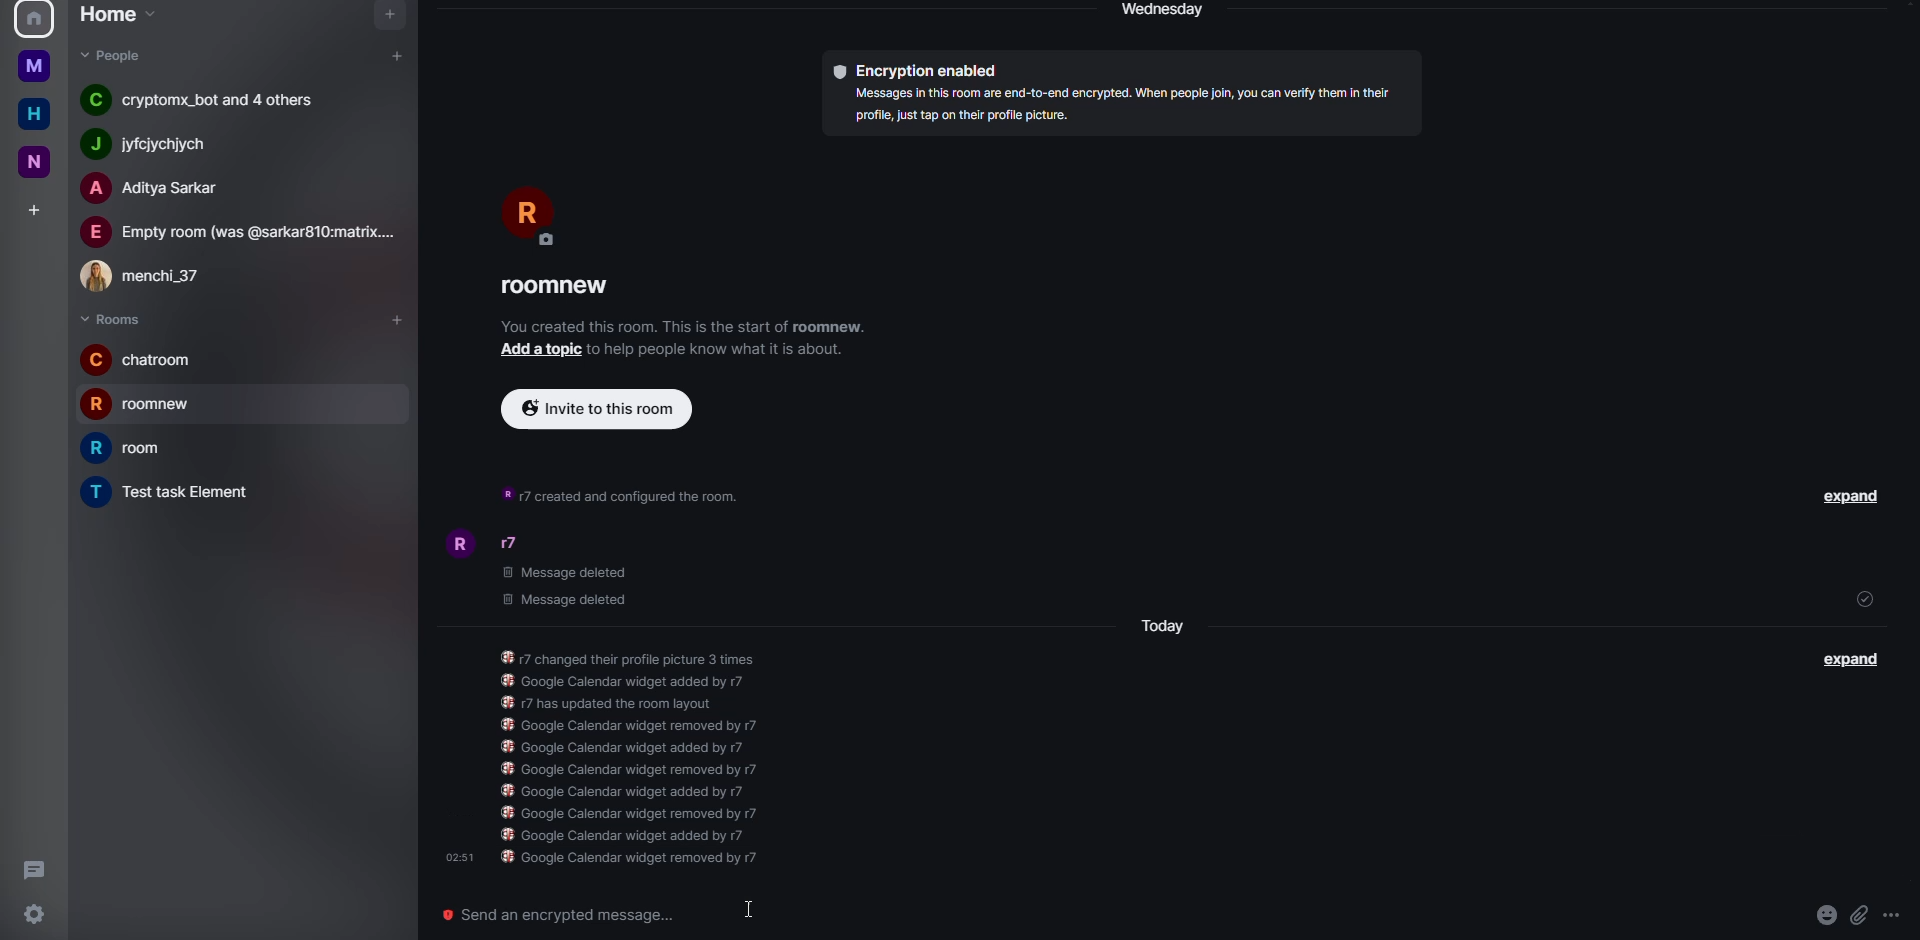 The image size is (1920, 940). What do you see at coordinates (1825, 915) in the screenshot?
I see `emoji` at bounding box center [1825, 915].